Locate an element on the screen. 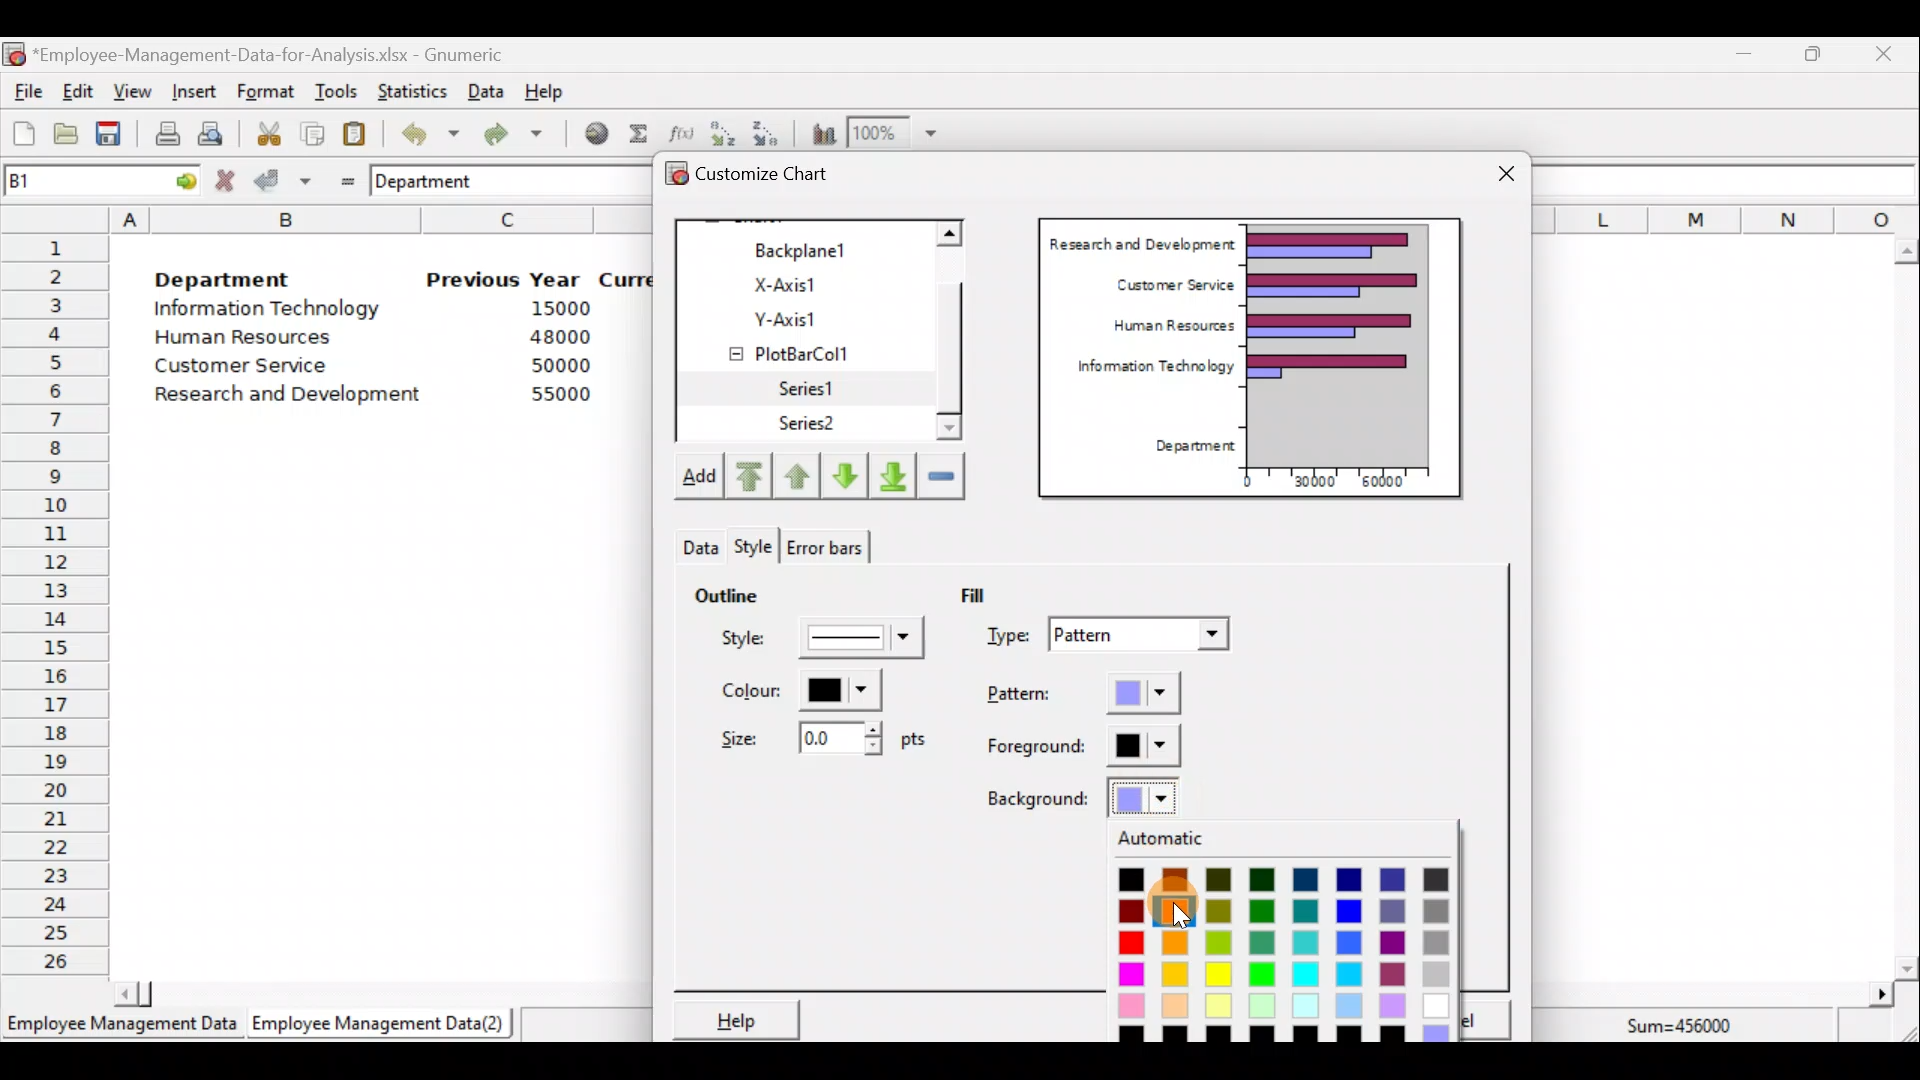 The image size is (1920, 1080). Help is located at coordinates (733, 1019).